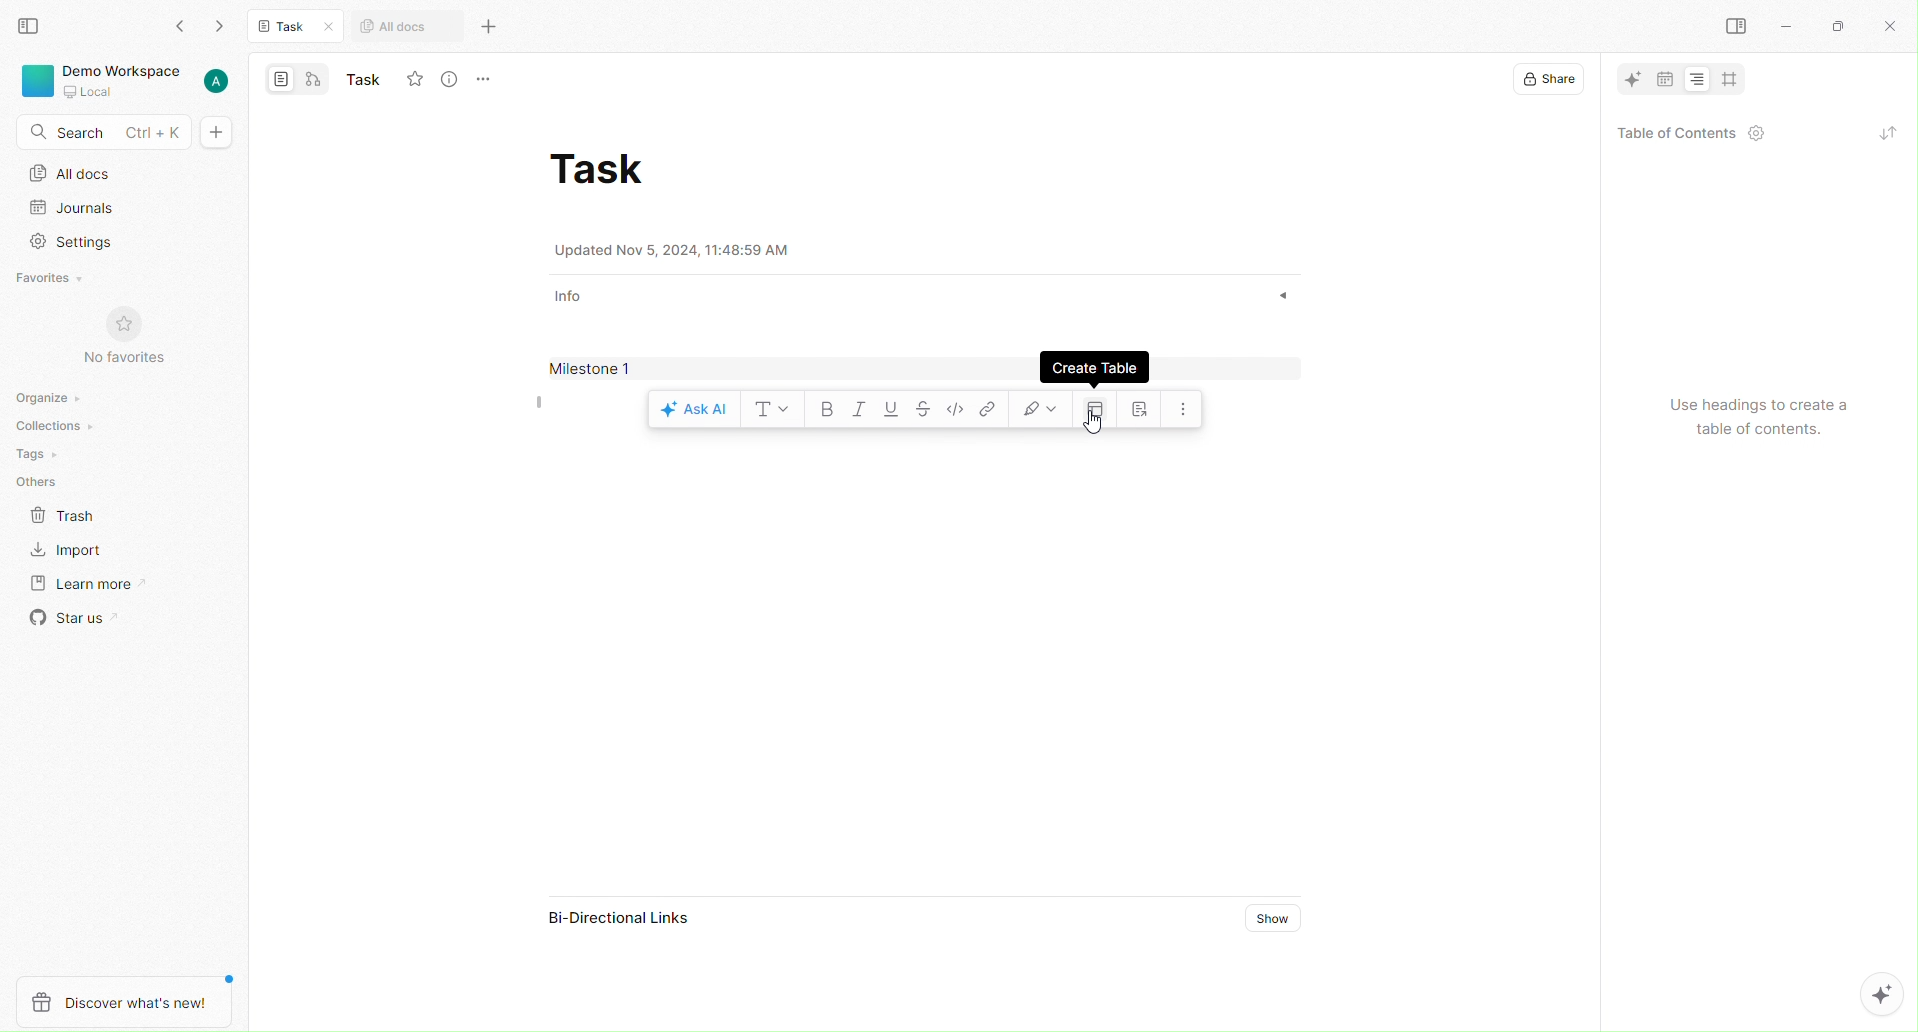 The width and height of the screenshot is (1918, 1032). What do you see at coordinates (43, 397) in the screenshot?
I see `Organize` at bounding box center [43, 397].